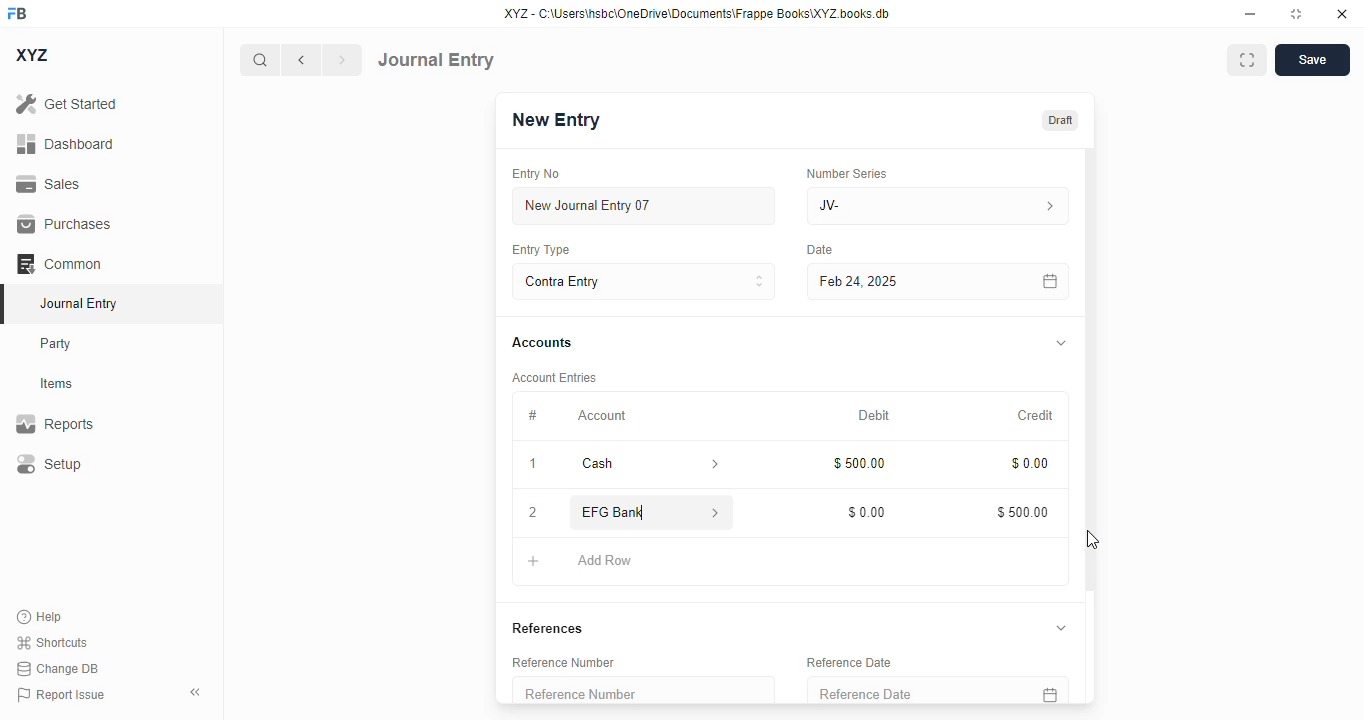 The height and width of the screenshot is (720, 1364). I want to click on reference number, so click(645, 690).